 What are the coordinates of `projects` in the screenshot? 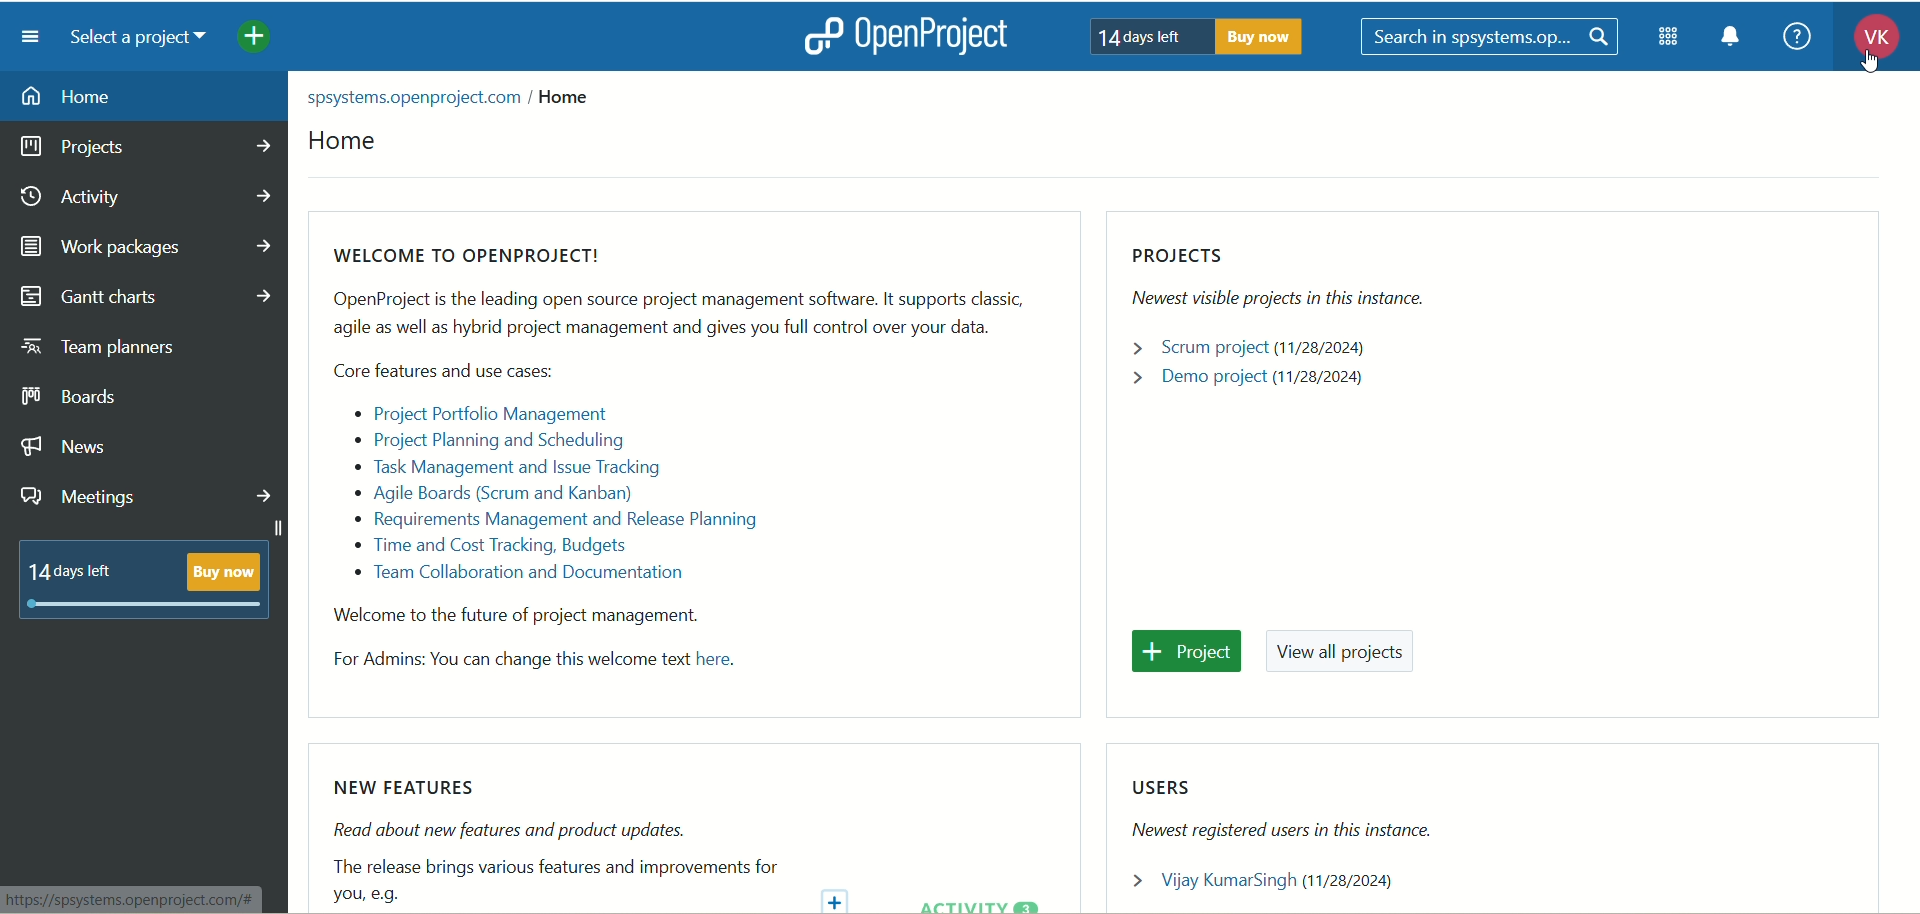 It's located at (145, 149).